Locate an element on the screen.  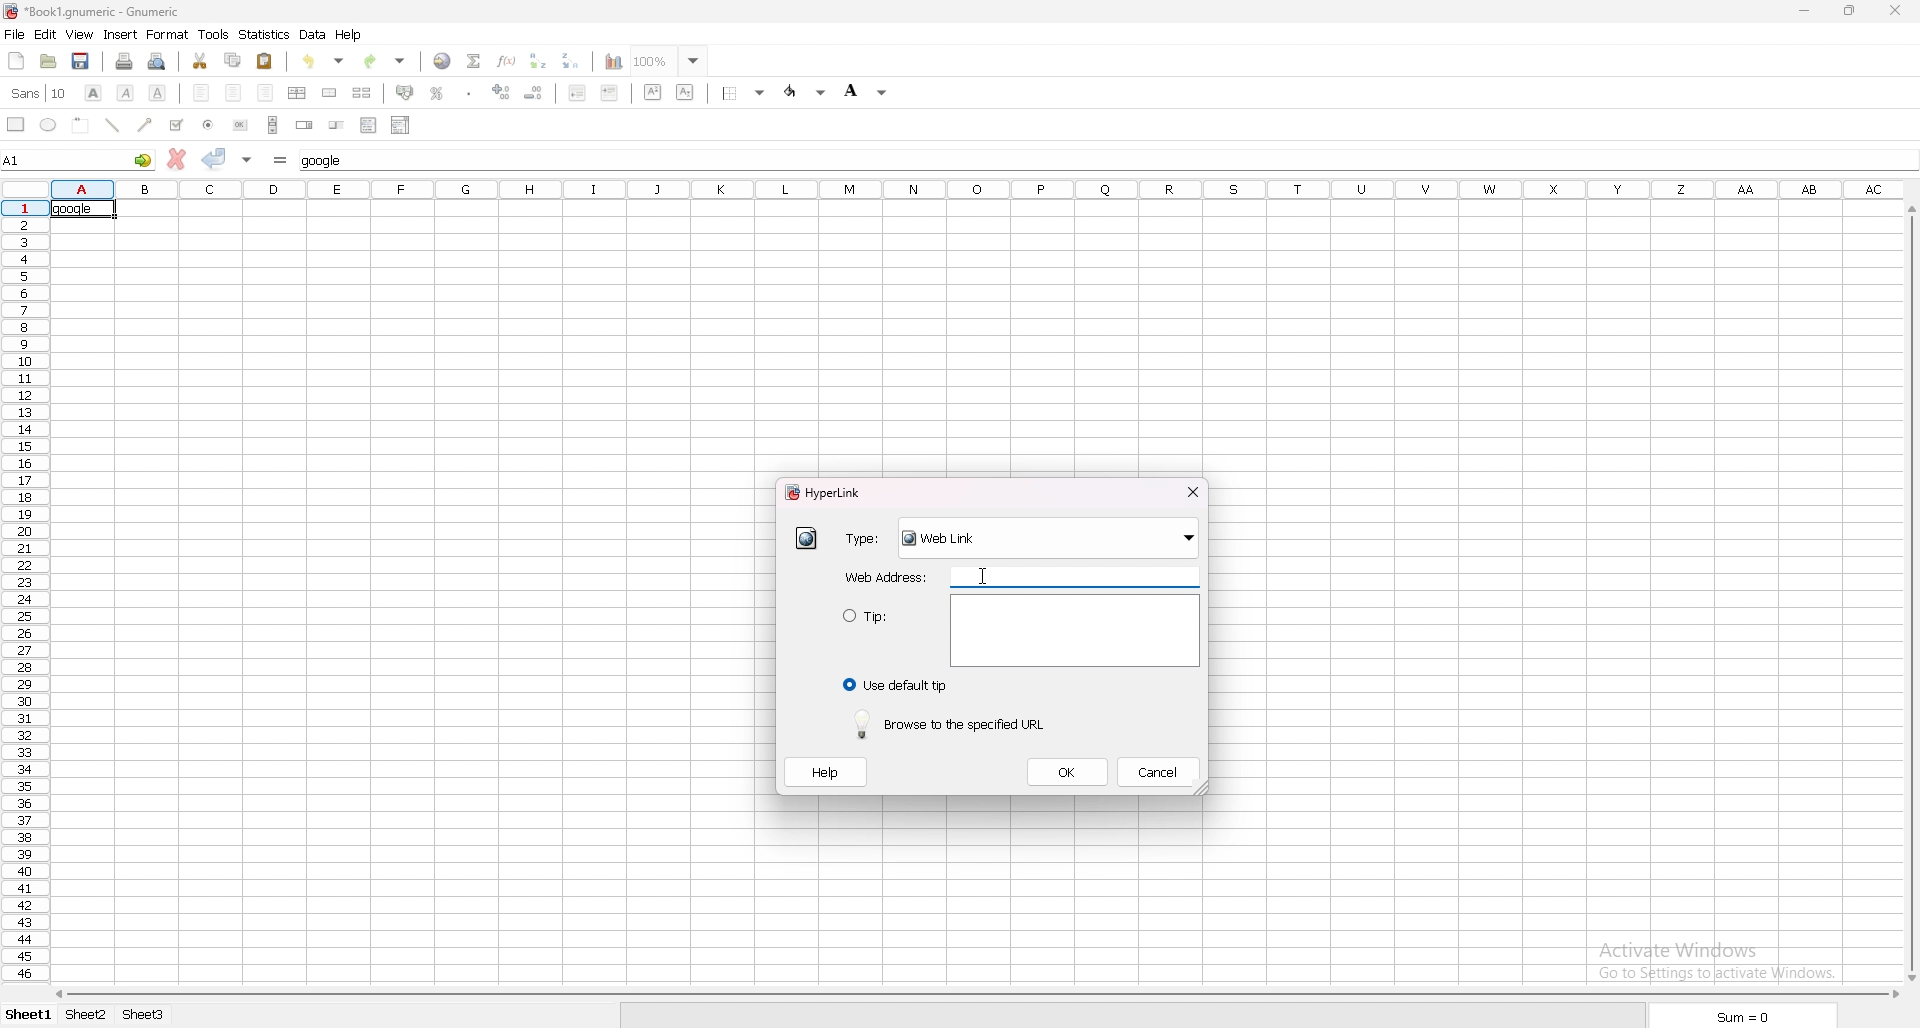
text area is located at coordinates (1076, 623).